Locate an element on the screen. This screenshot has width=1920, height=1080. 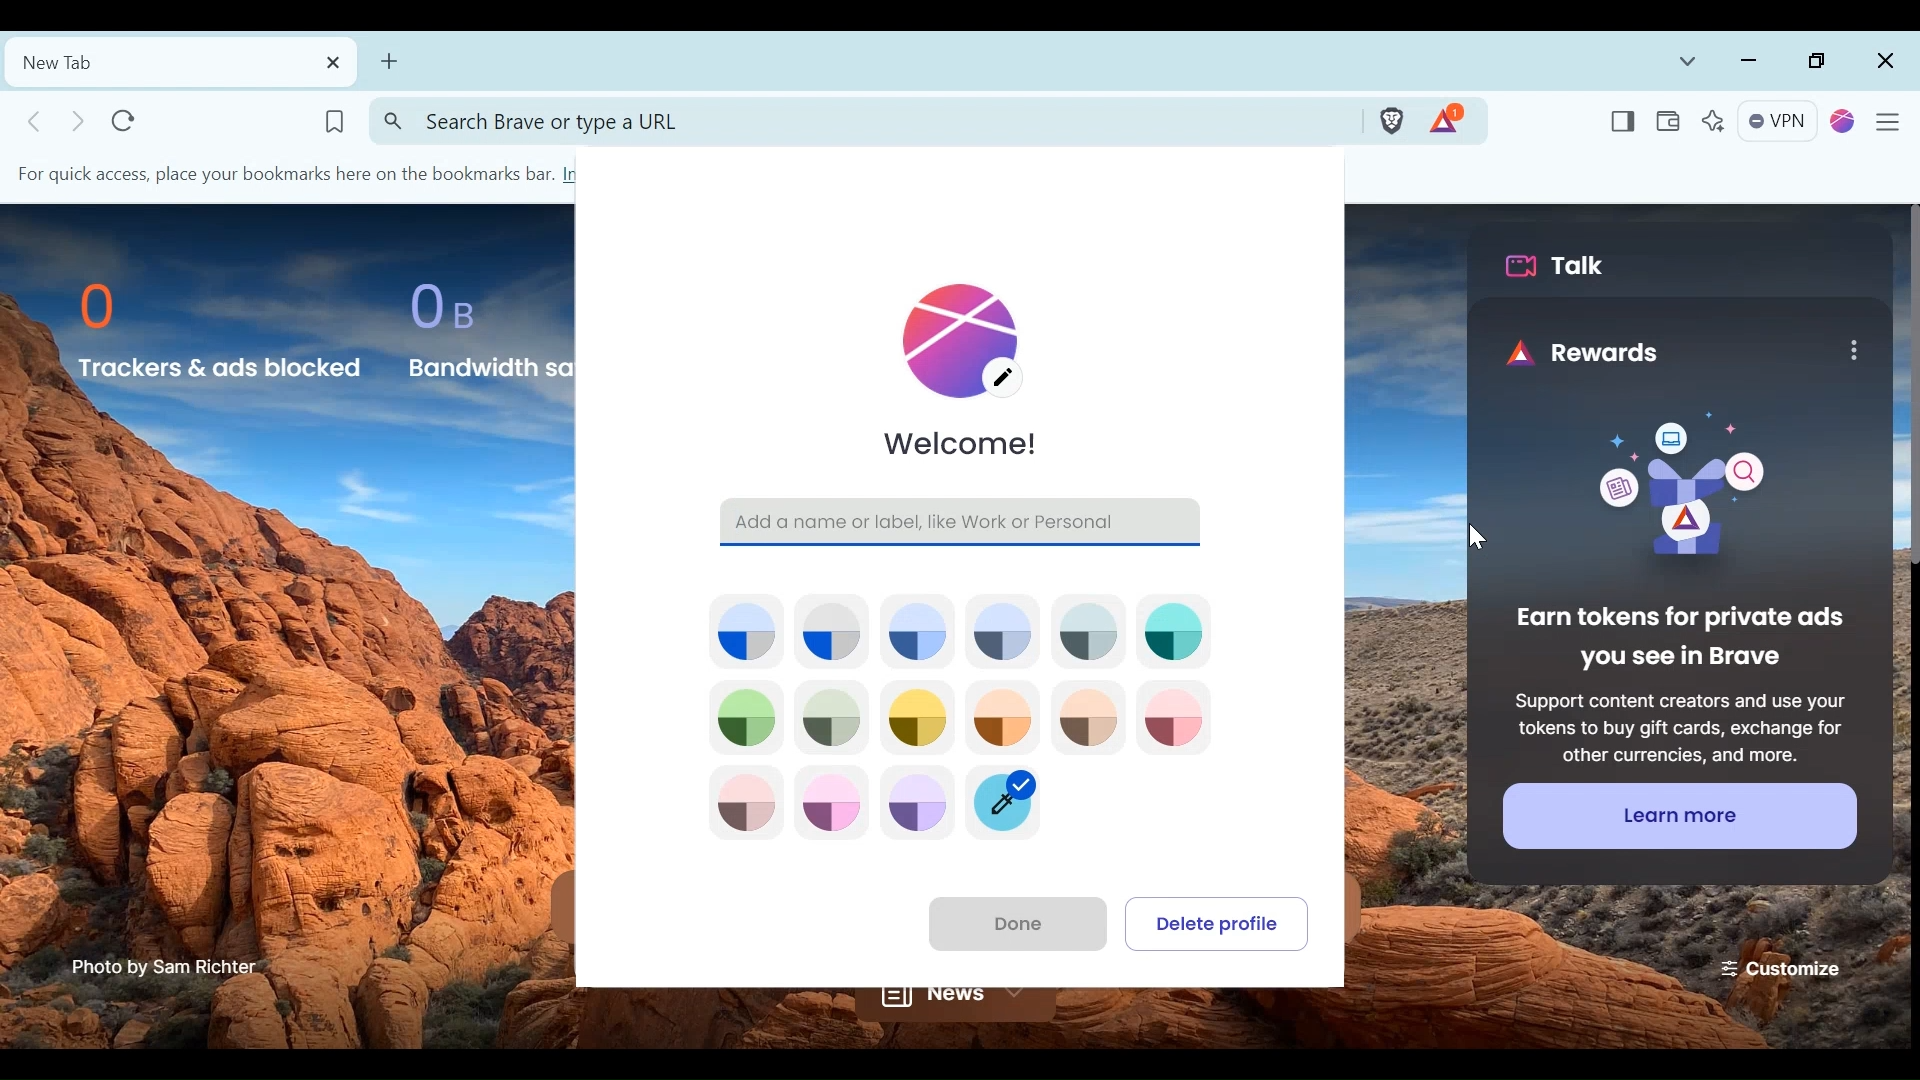
Restore is located at coordinates (1819, 62).